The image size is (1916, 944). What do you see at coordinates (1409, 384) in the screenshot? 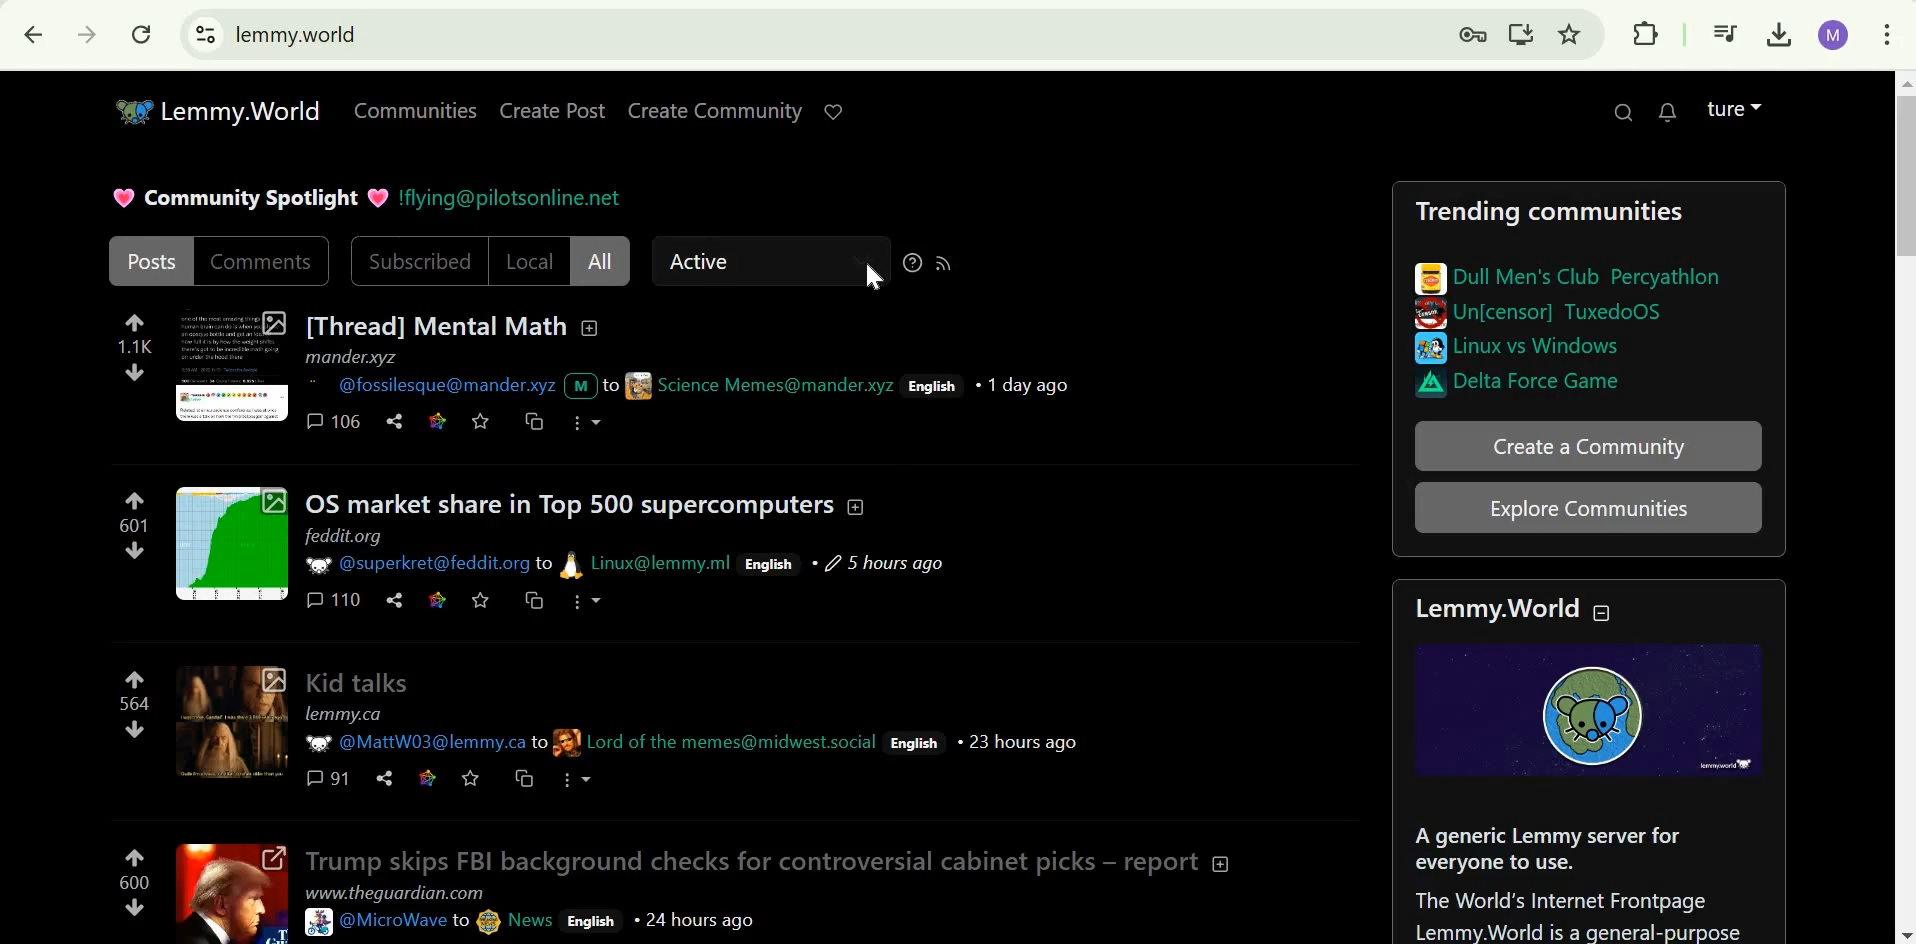
I see `image` at bounding box center [1409, 384].